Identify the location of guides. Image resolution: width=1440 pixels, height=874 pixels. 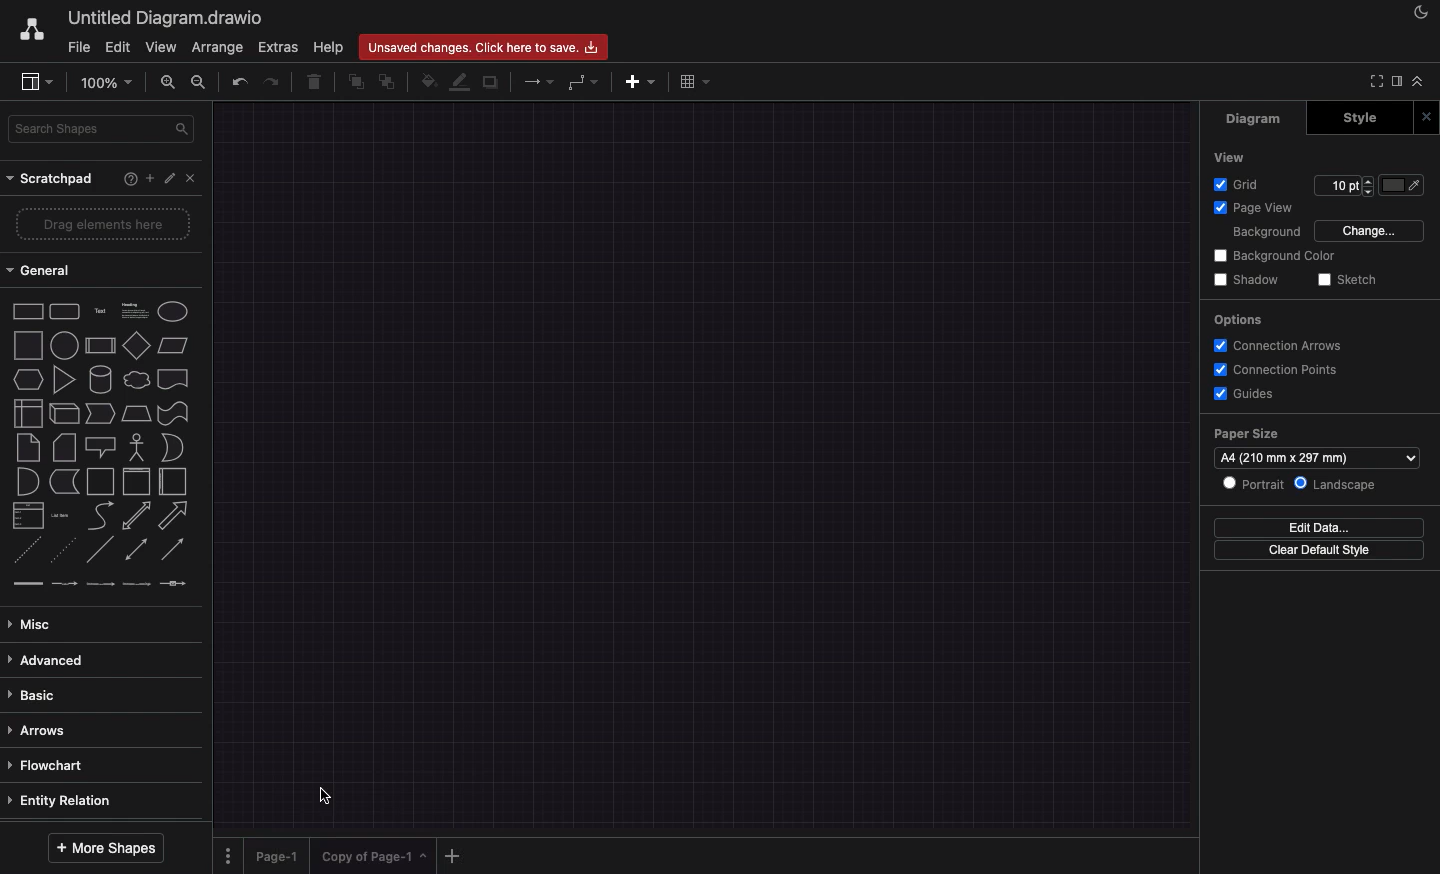
(1246, 394).